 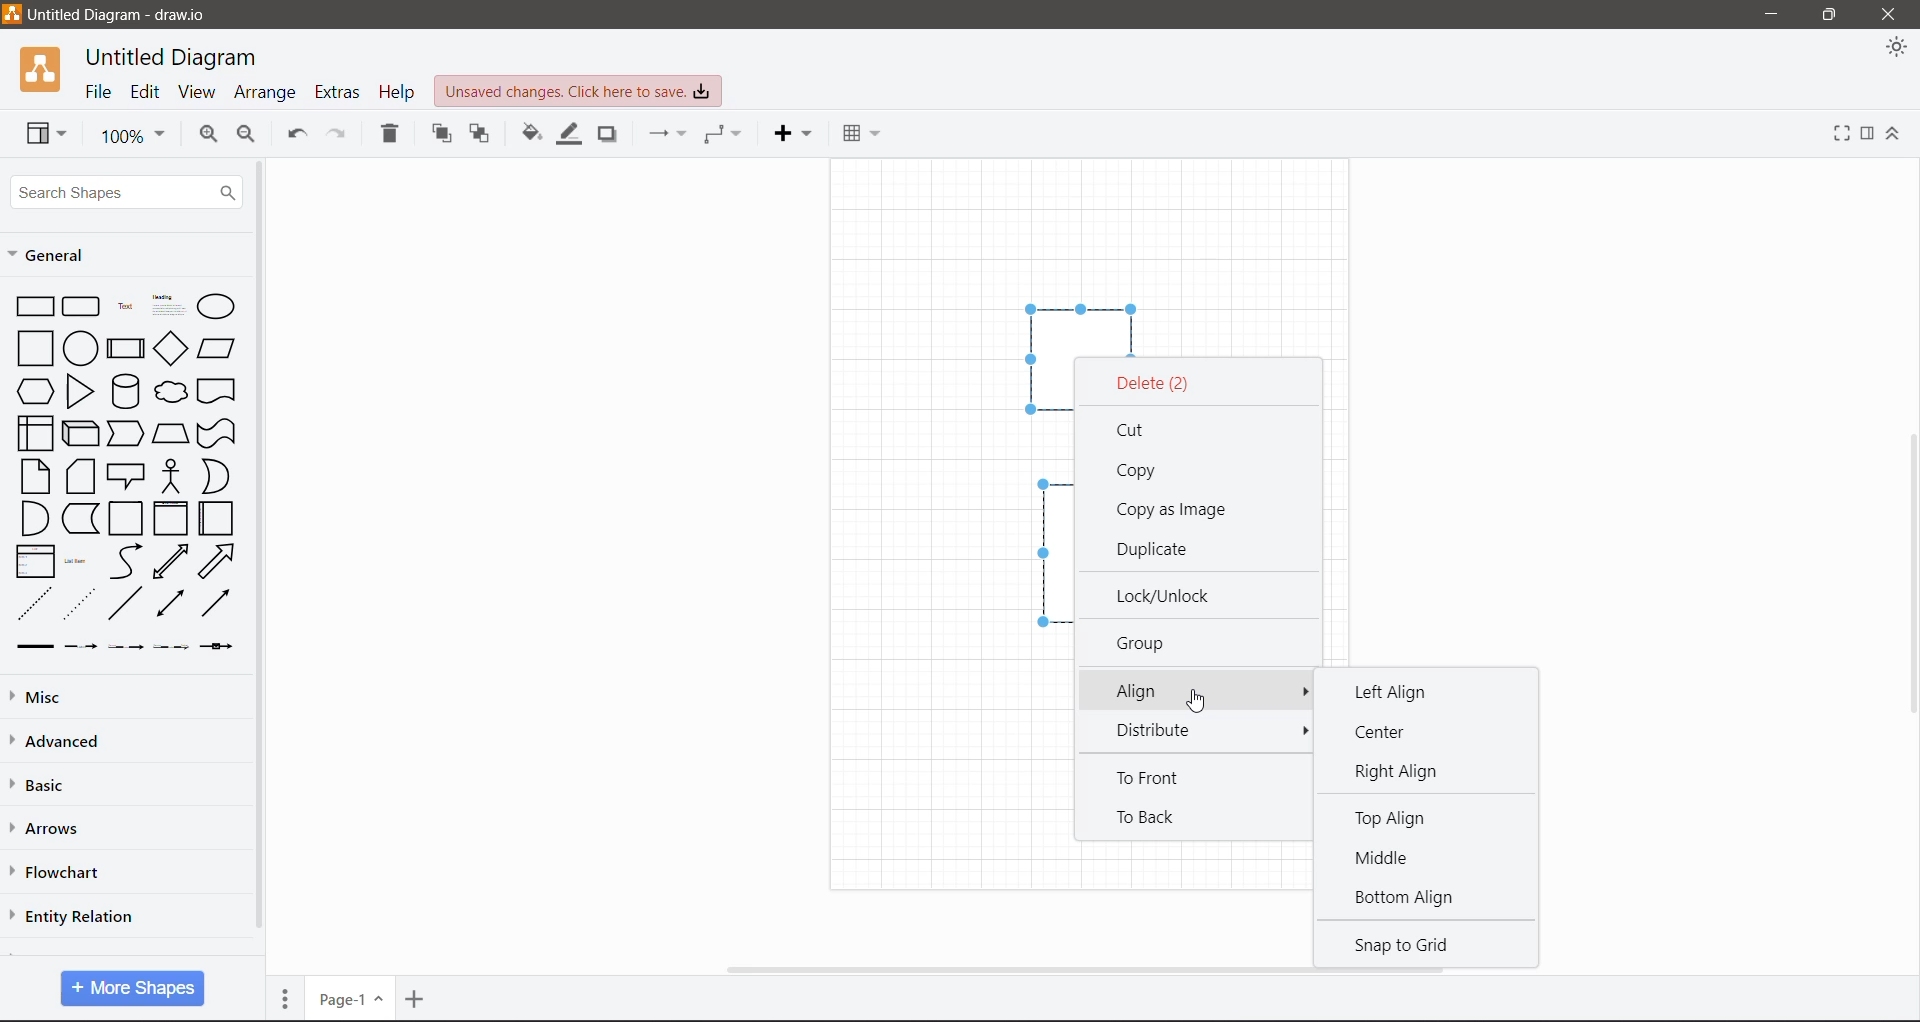 What do you see at coordinates (1405, 899) in the screenshot?
I see `Bottom Align` at bounding box center [1405, 899].